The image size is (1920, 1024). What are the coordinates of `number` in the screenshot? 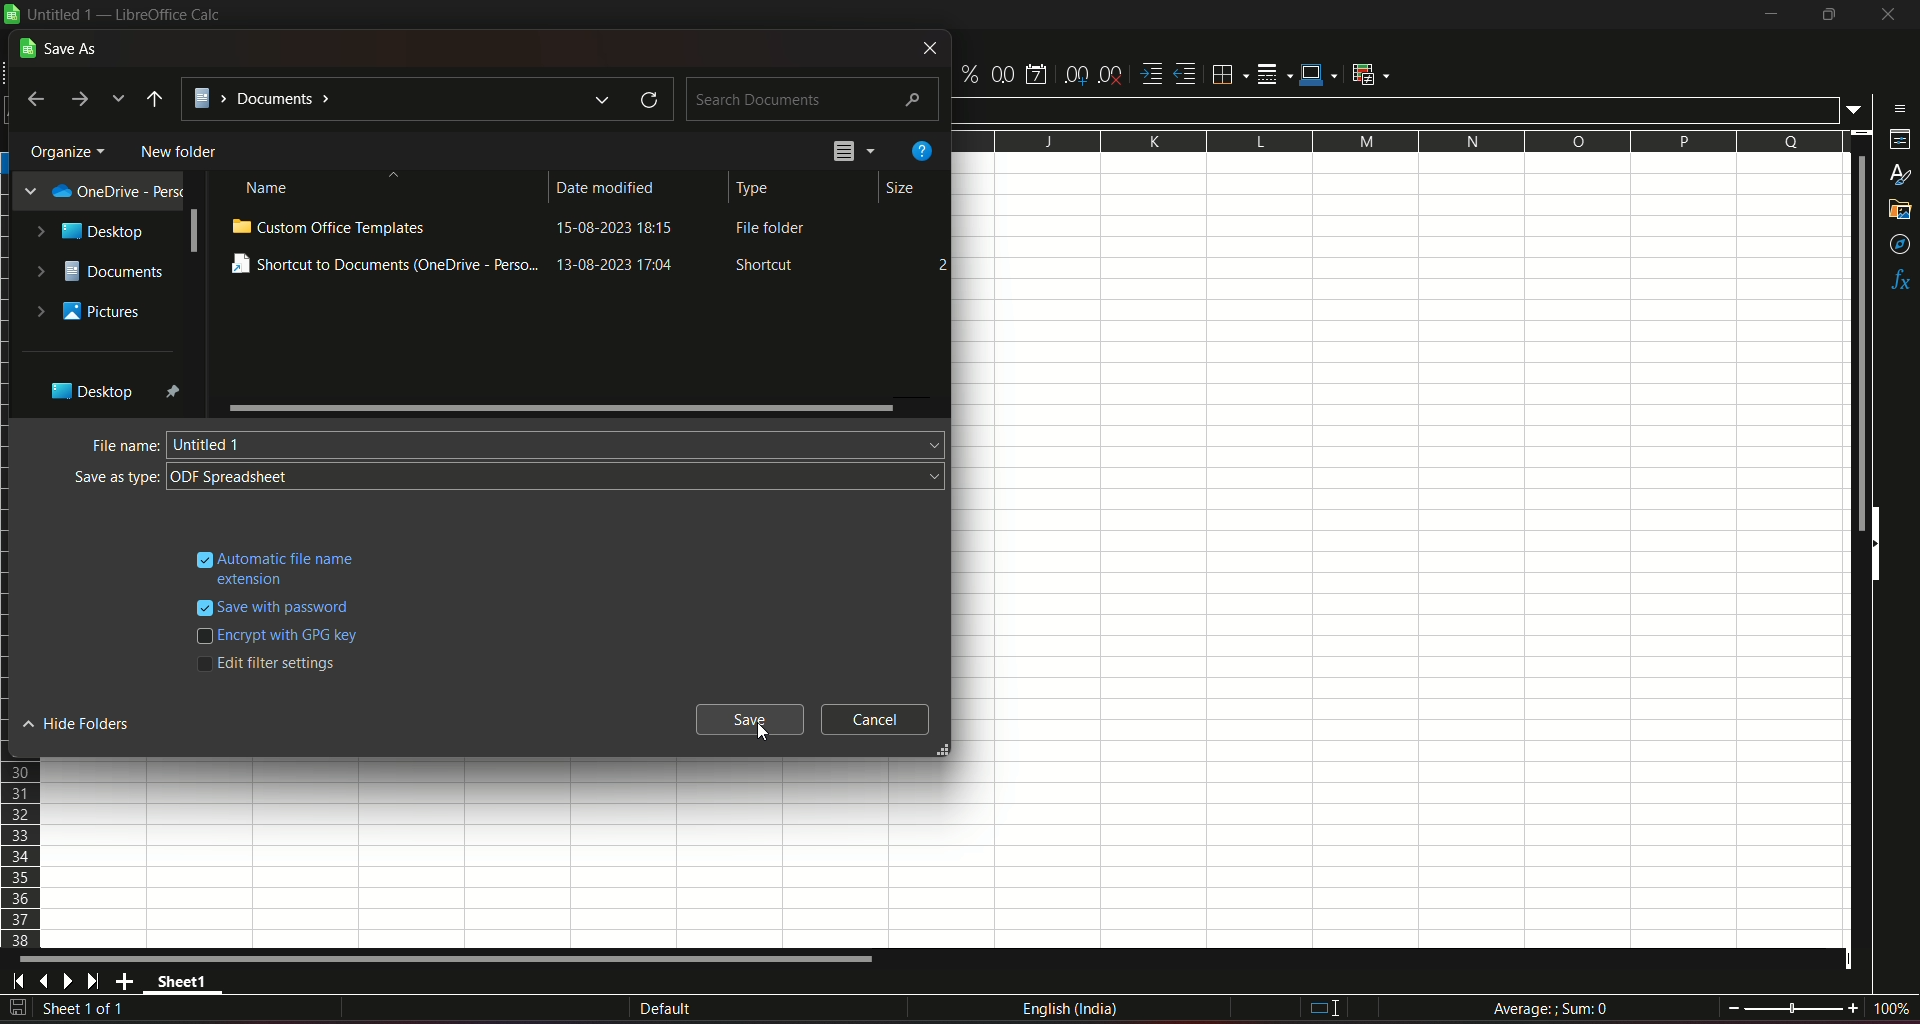 It's located at (938, 263).